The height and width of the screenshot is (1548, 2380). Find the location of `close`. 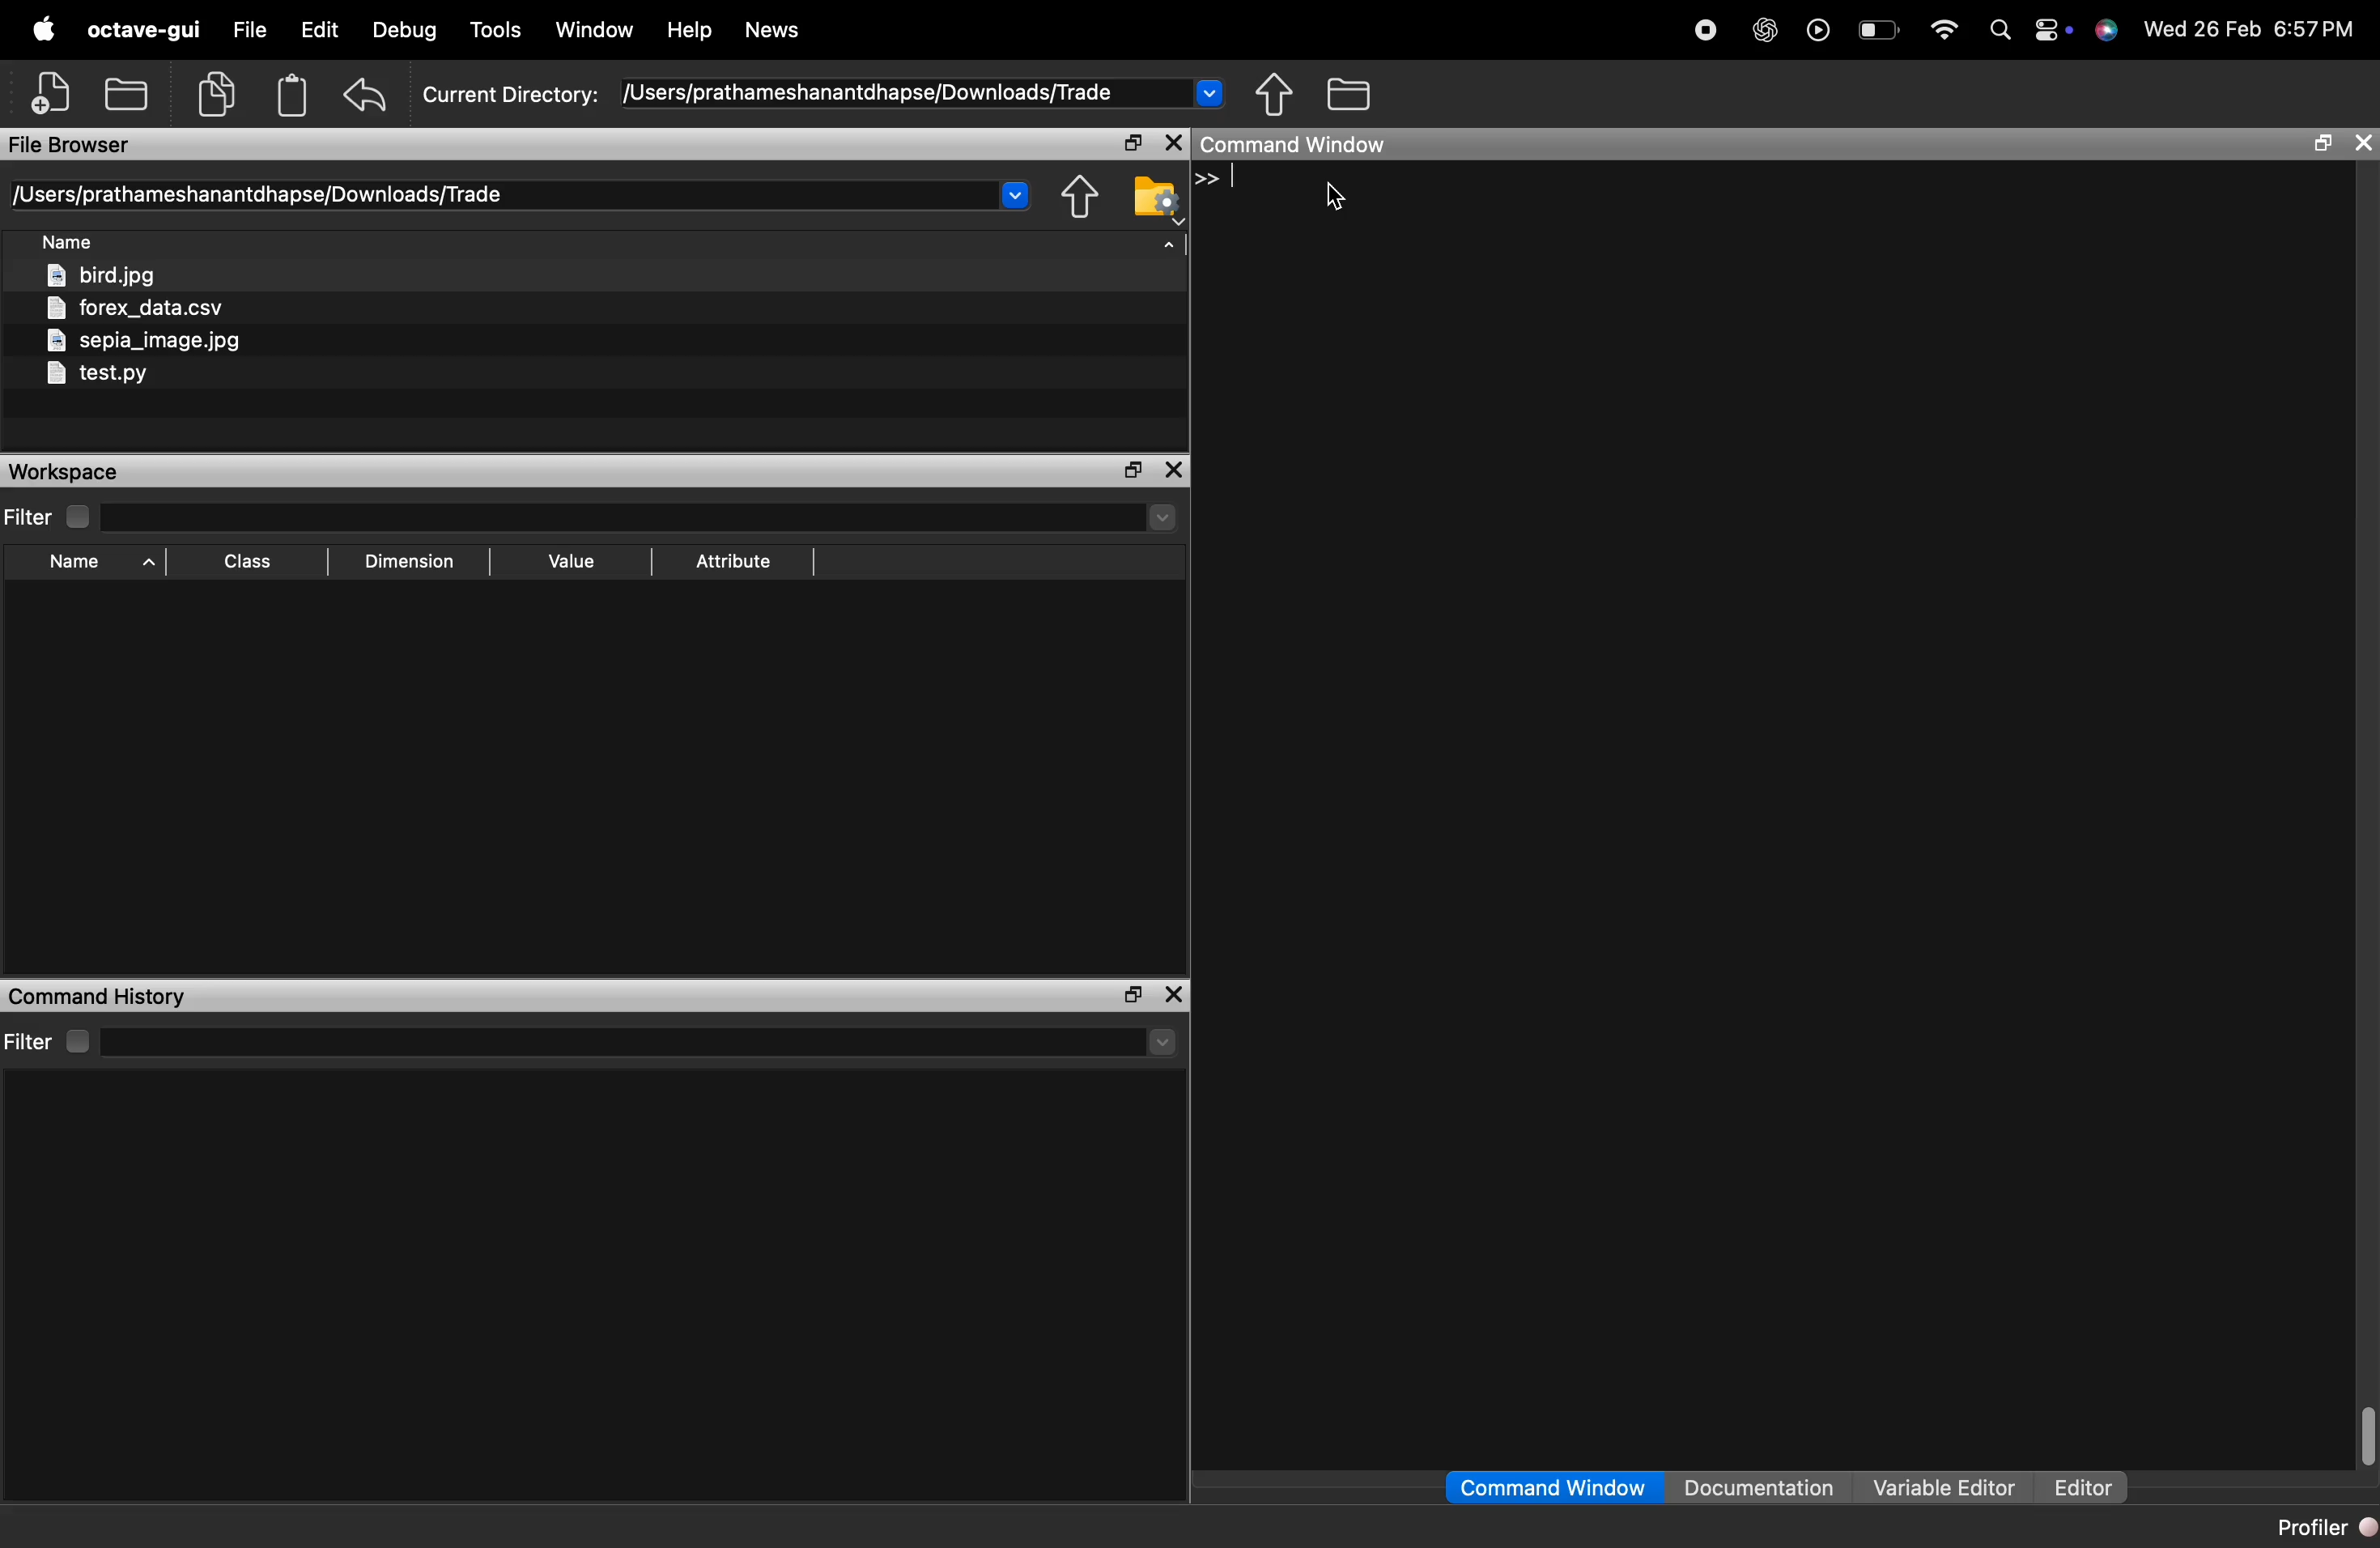

close is located at coordinates (1175, 471).